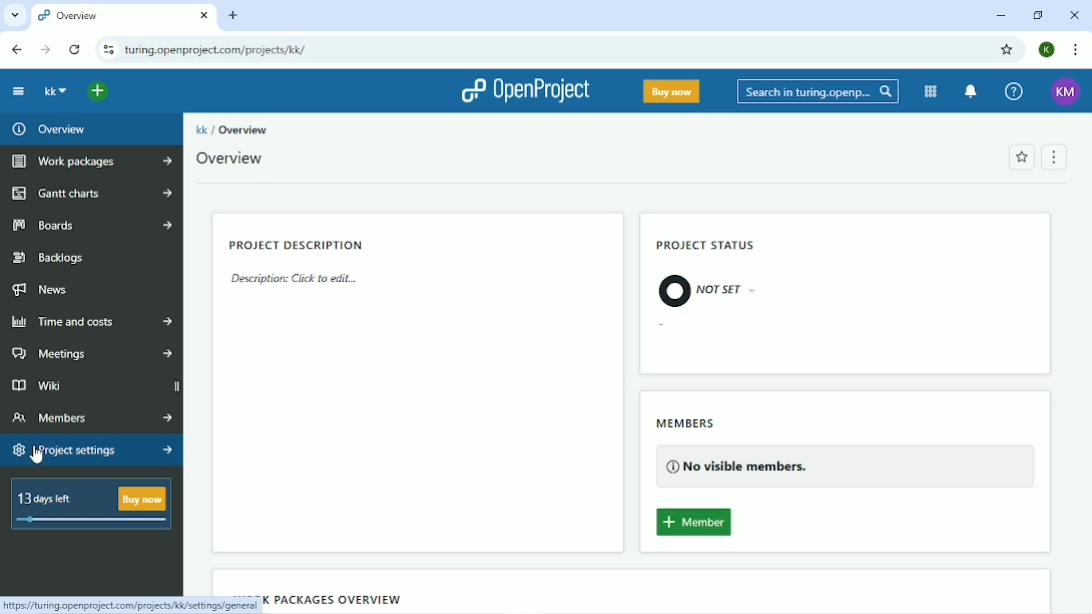 Image resolution: width=1092 pixels, height=614 pixels. Describe the element at coordinates (200, 129) in the screenshot. I see `kk` at that location.